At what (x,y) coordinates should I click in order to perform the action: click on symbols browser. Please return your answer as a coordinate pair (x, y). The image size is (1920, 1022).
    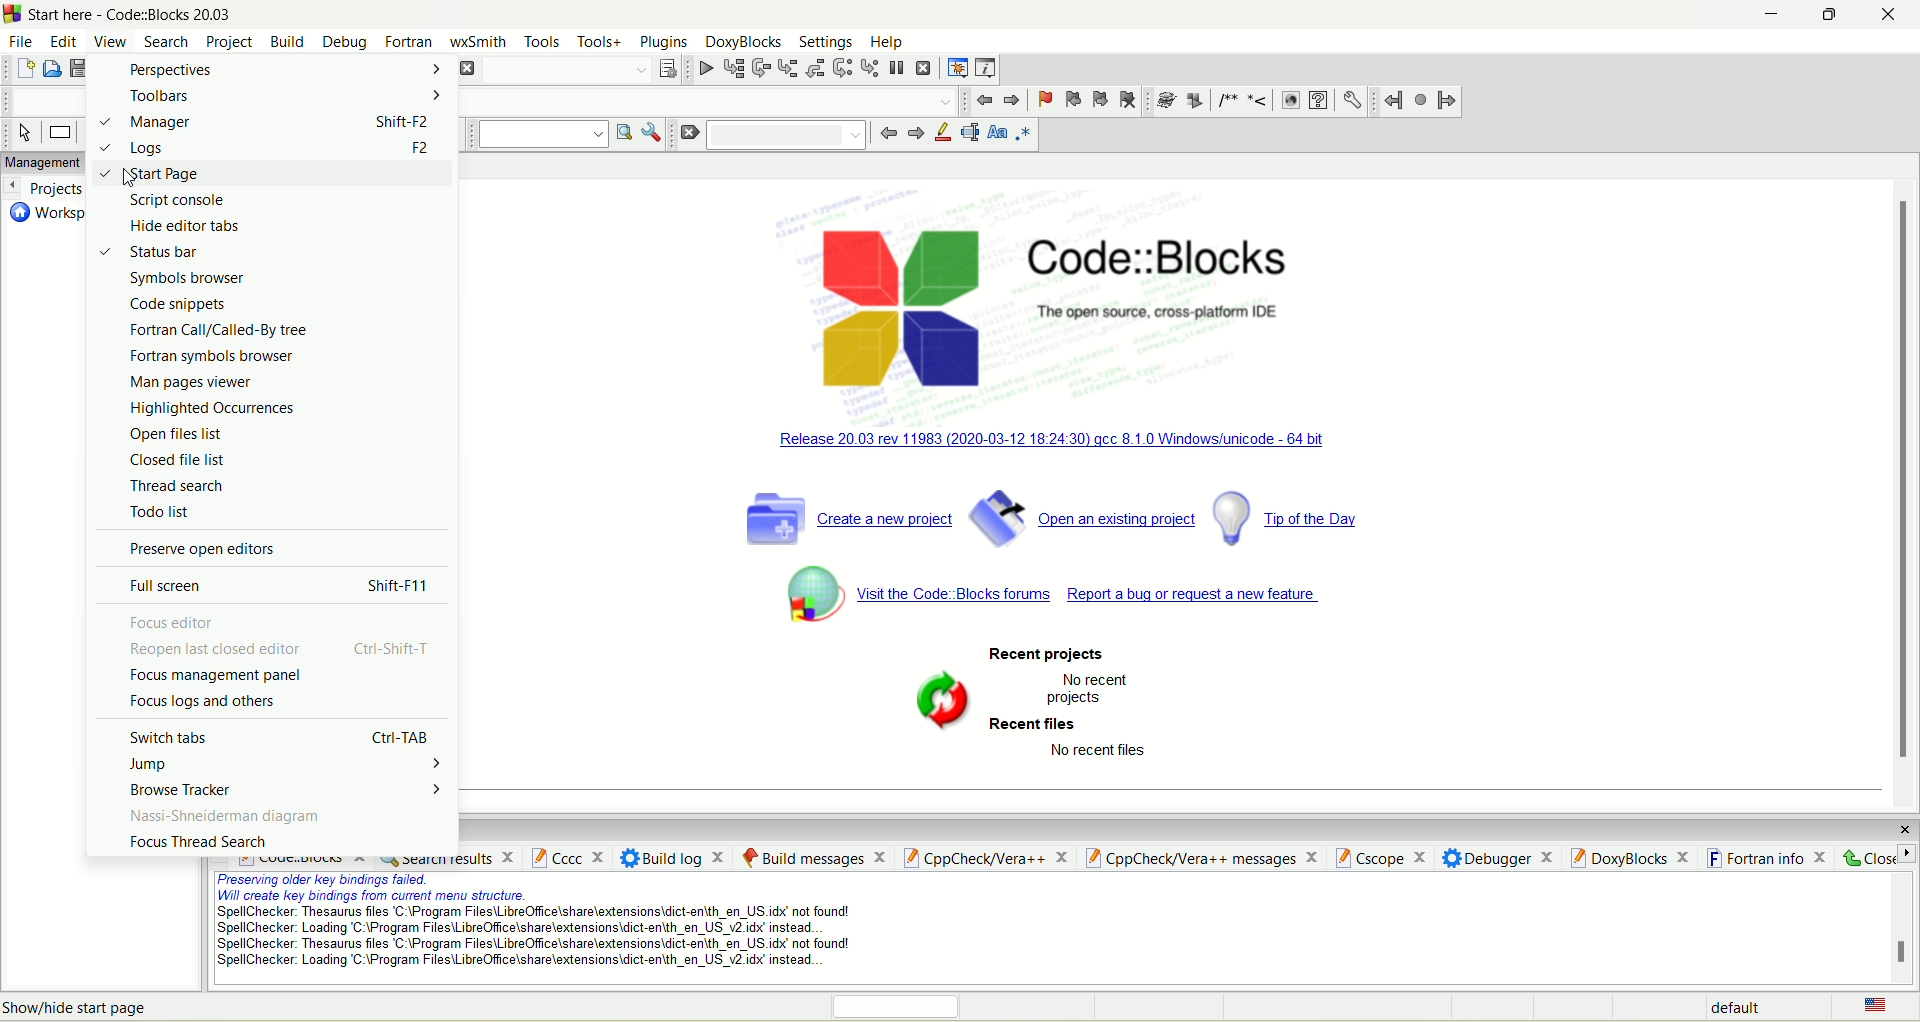
    Looking at the image, I should click on (186, 278).